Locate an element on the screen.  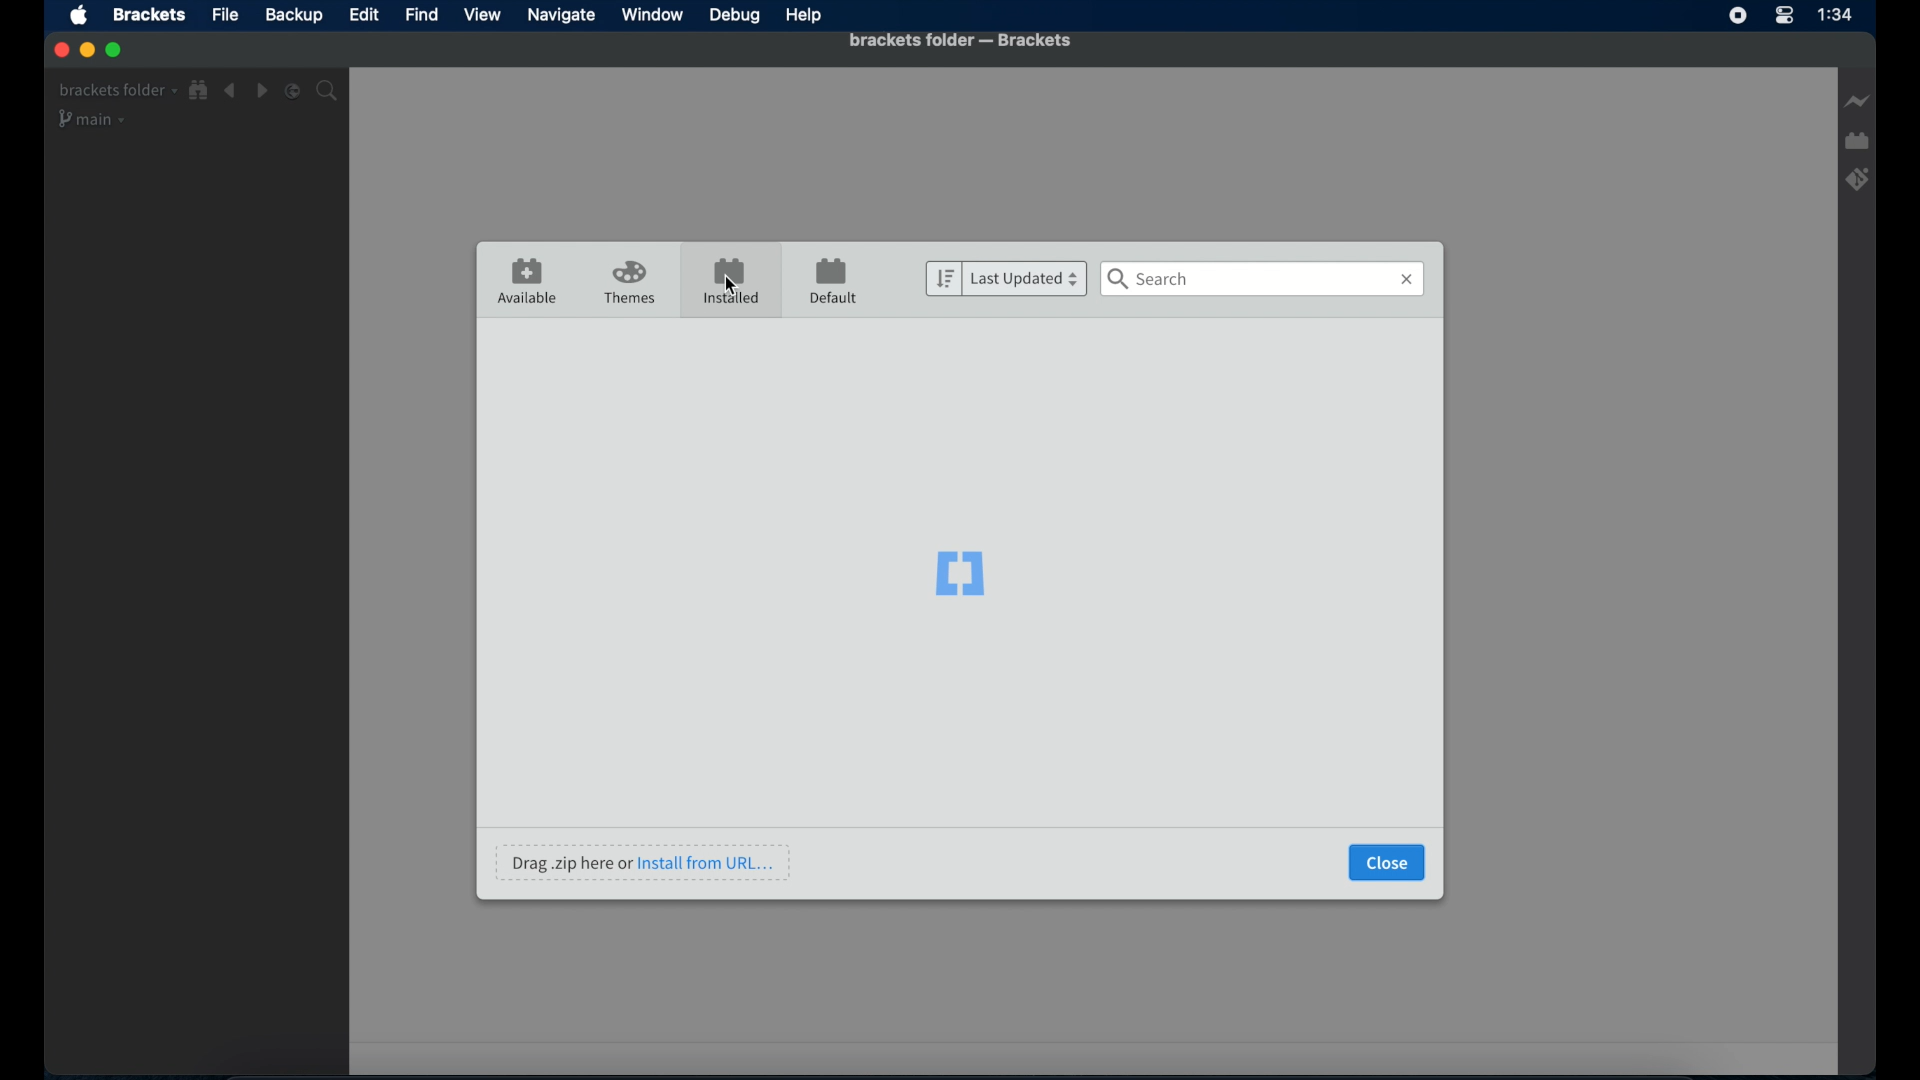
default is located at coordinates (834, 280).